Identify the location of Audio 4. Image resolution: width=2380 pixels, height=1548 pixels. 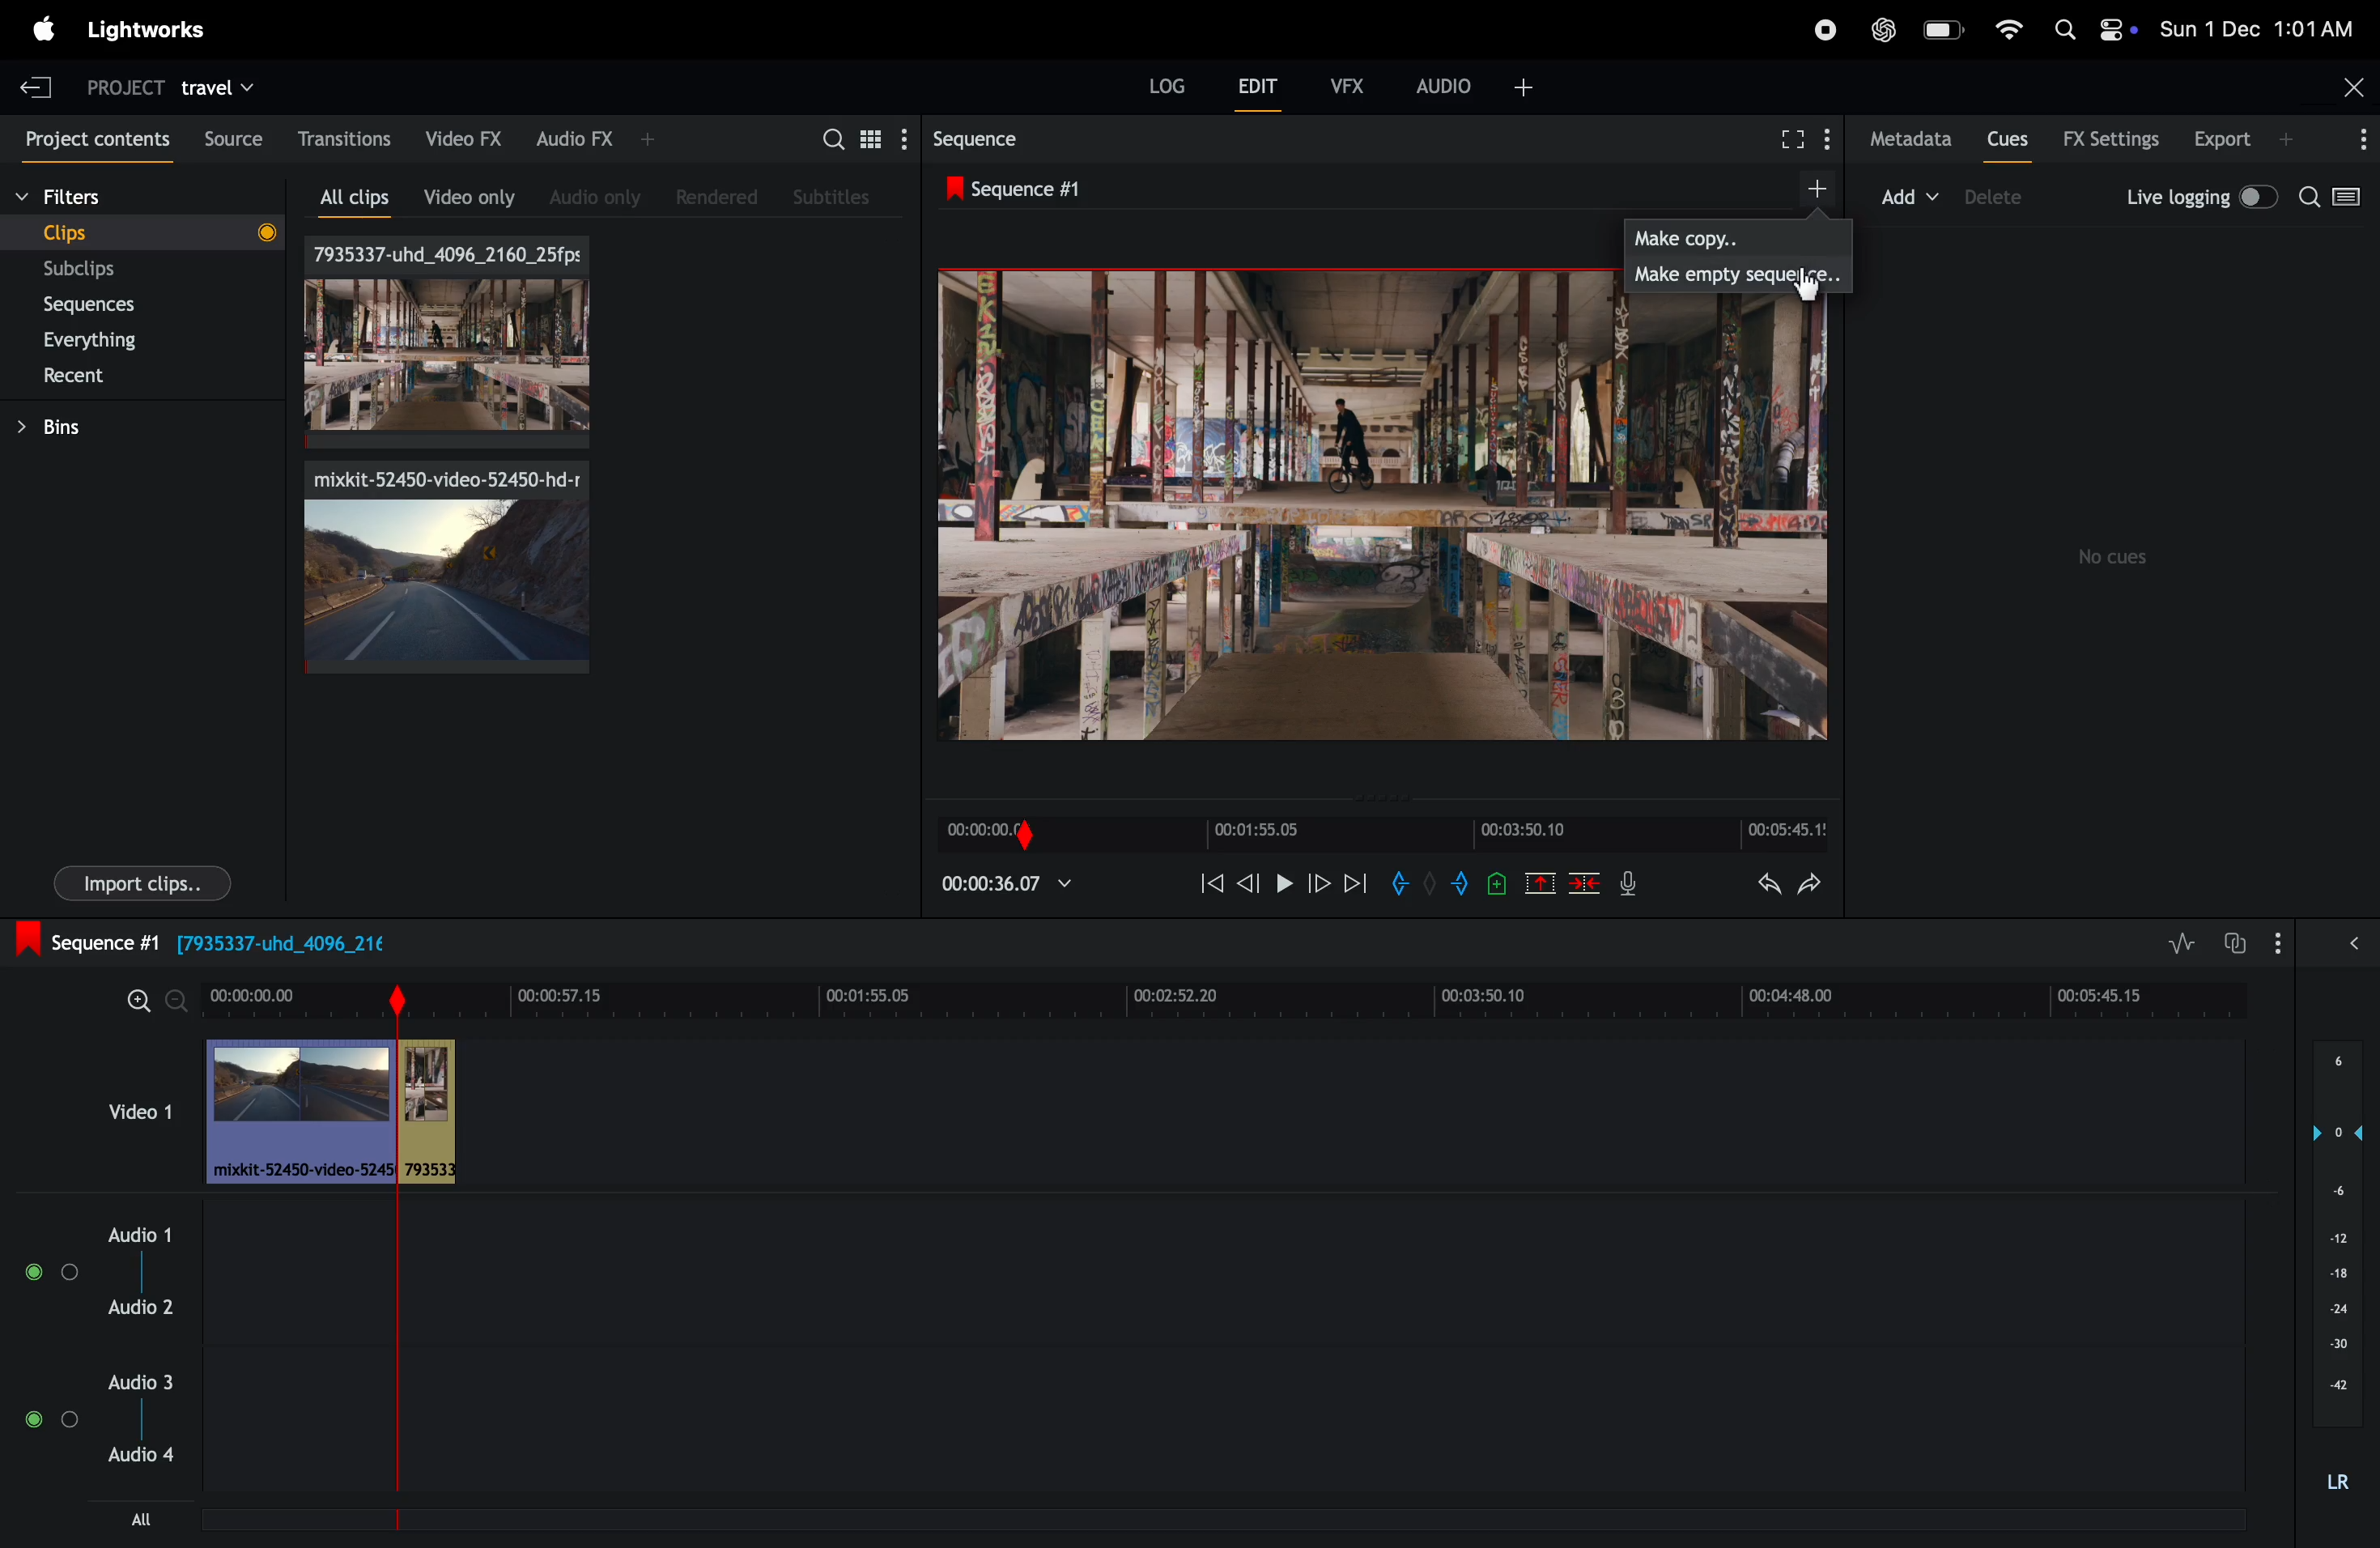
(145, 1459).